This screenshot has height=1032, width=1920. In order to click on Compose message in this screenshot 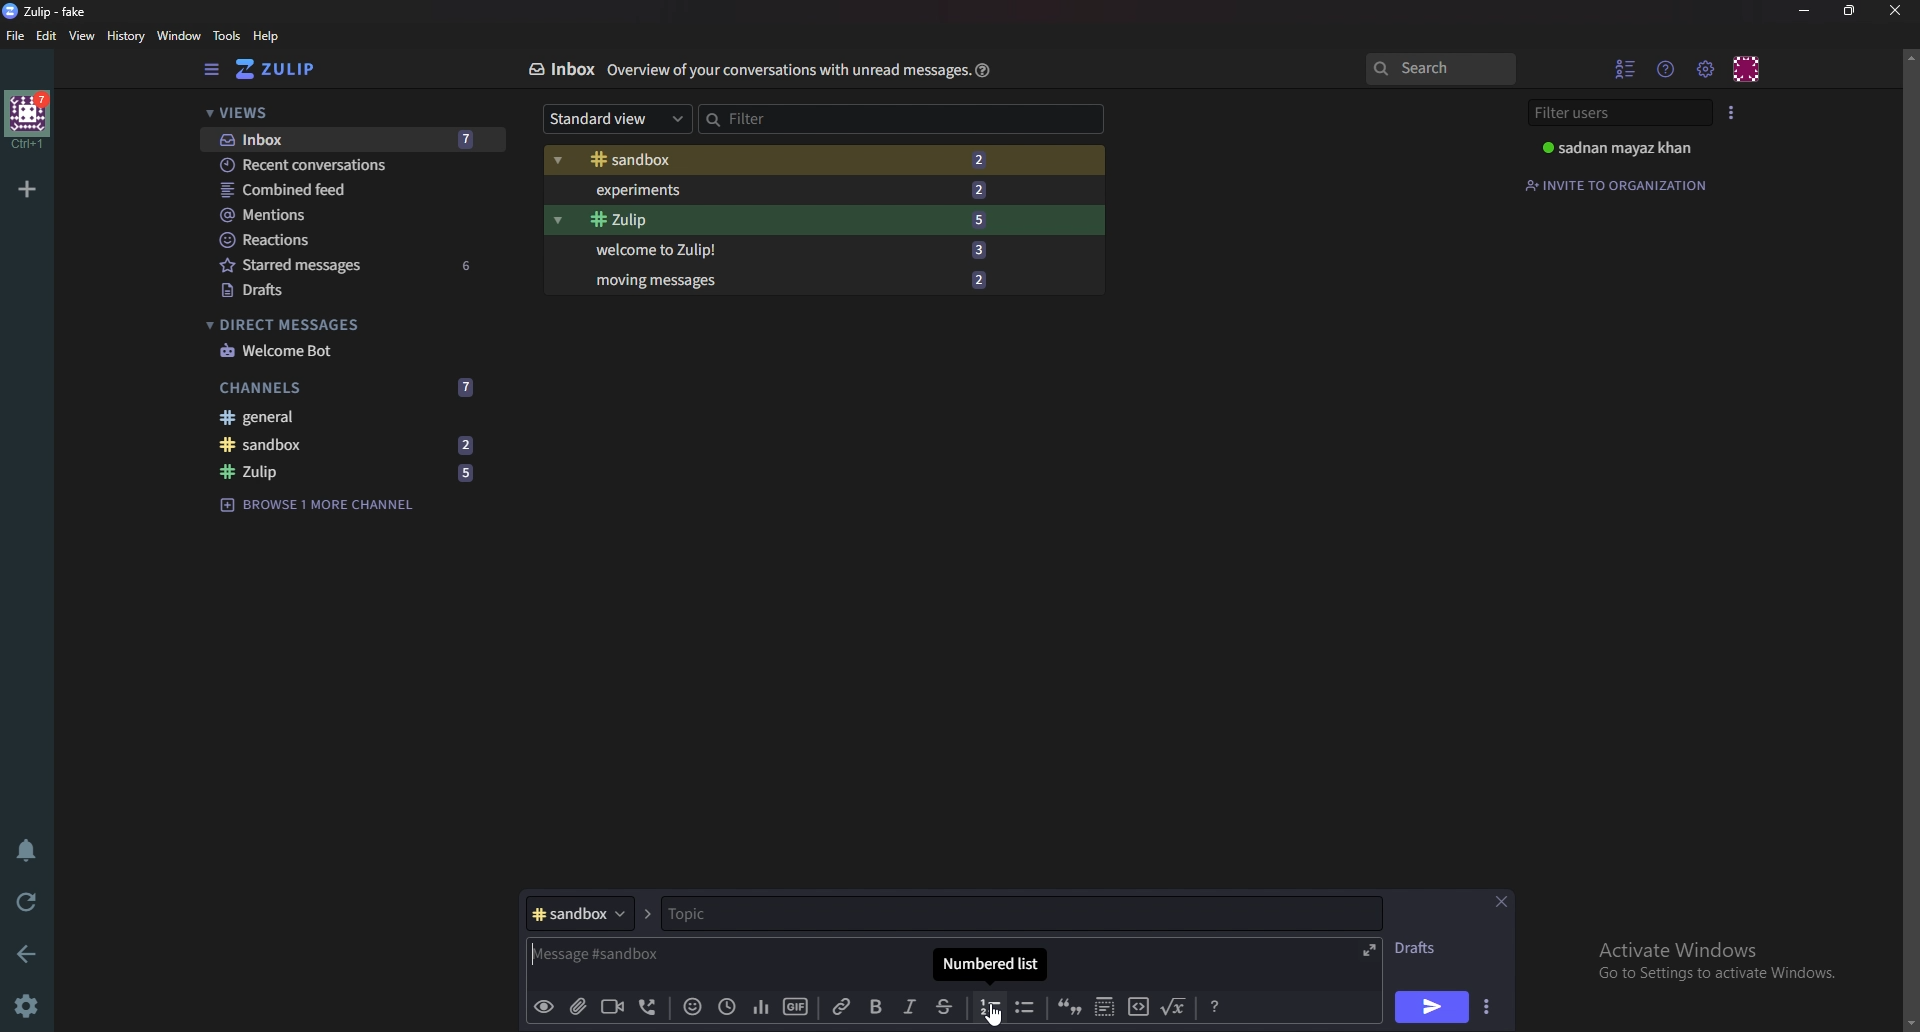, I will do `click(660, 956)`.